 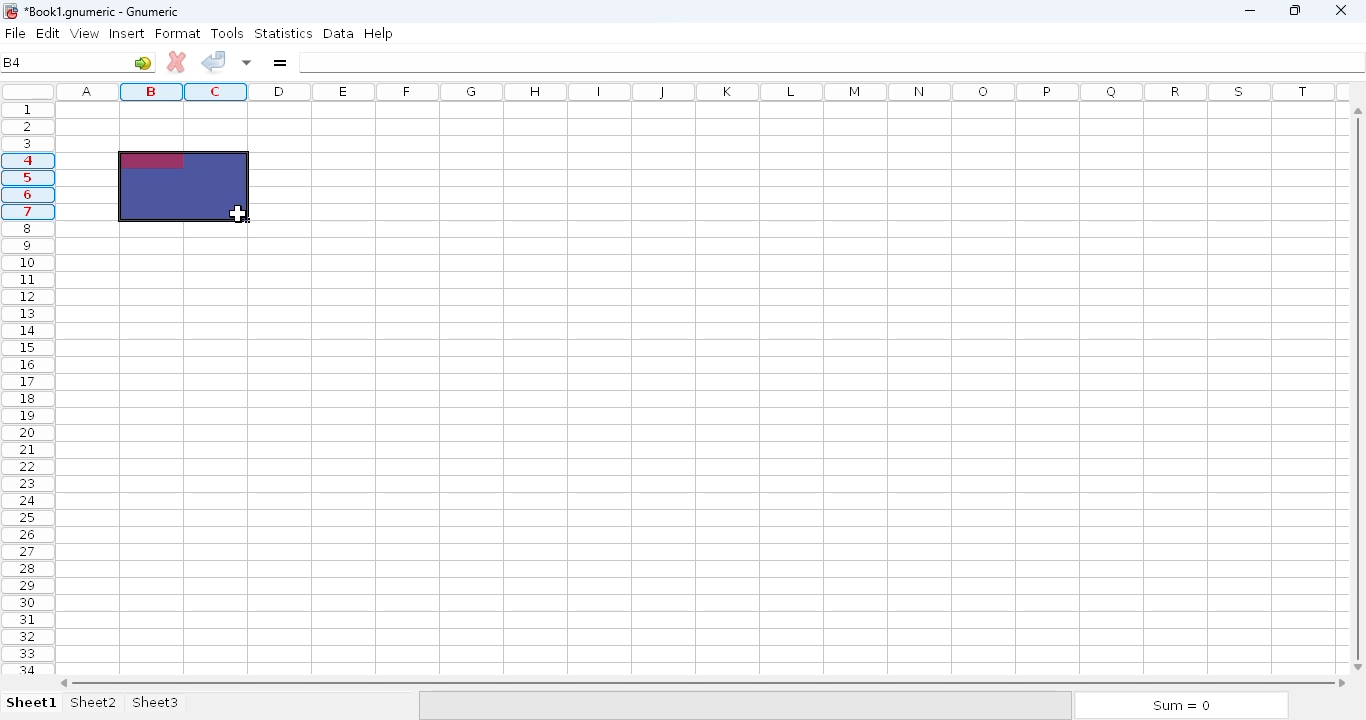 I want to click on sheet2, so click(x=93, y=703).